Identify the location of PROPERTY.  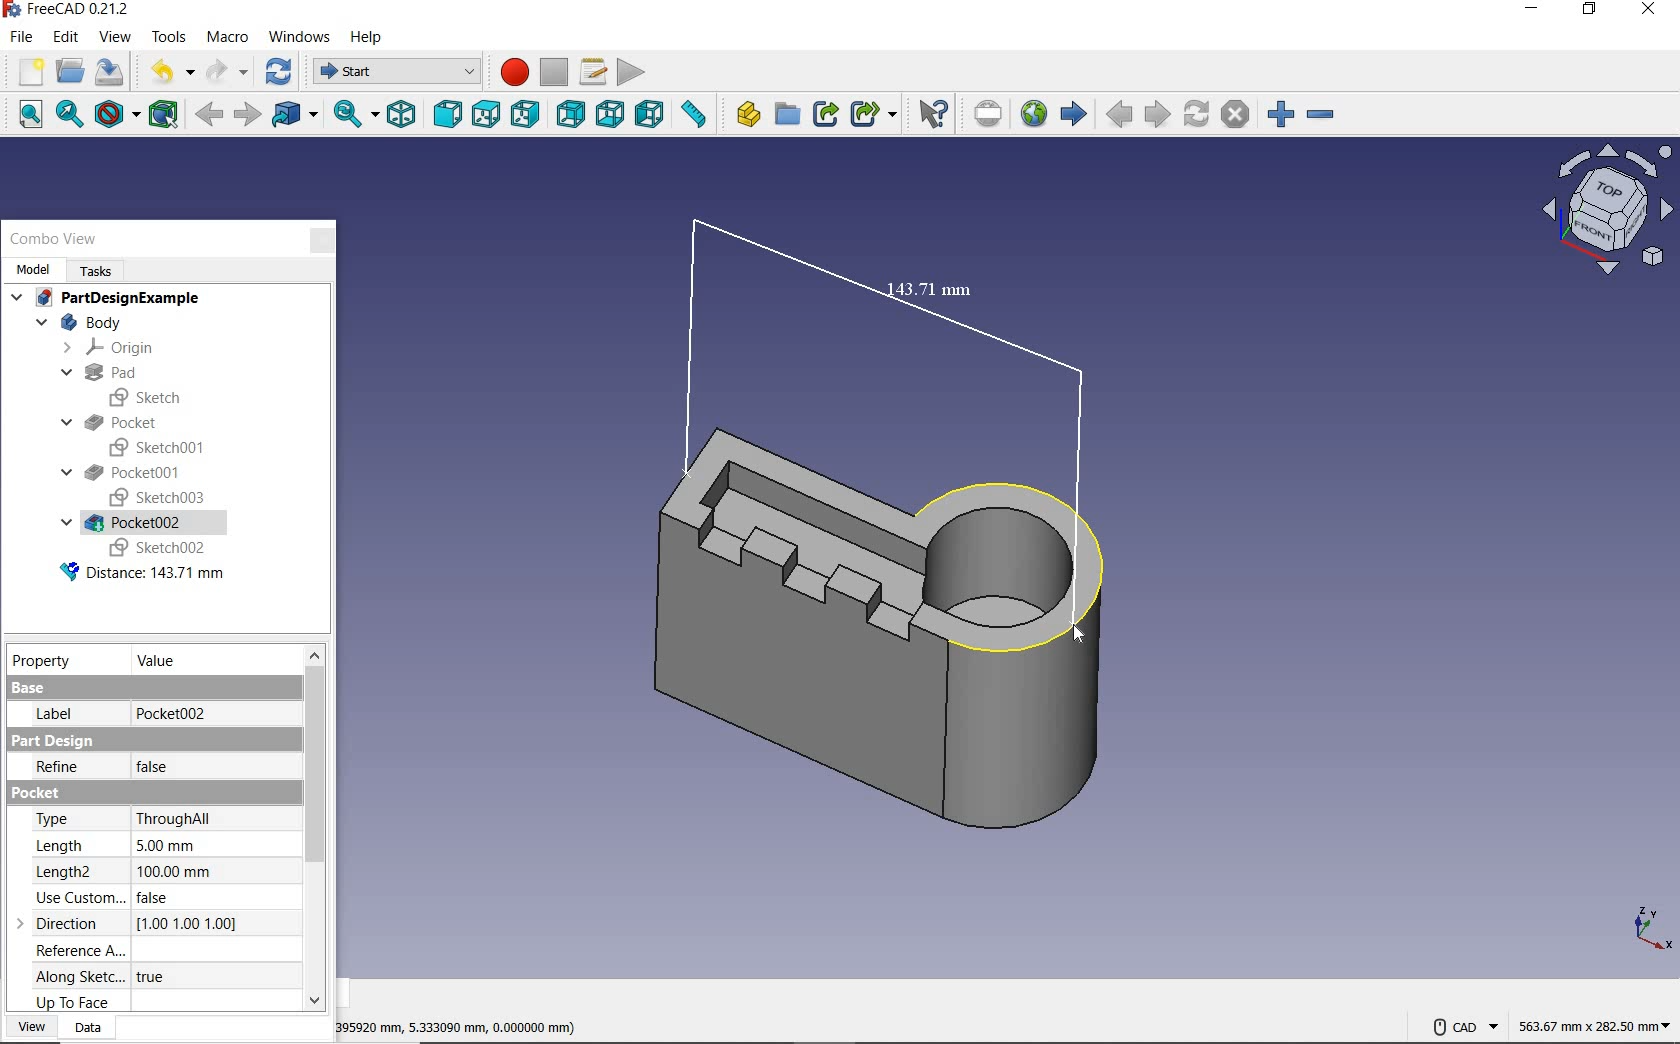
(48, 660).